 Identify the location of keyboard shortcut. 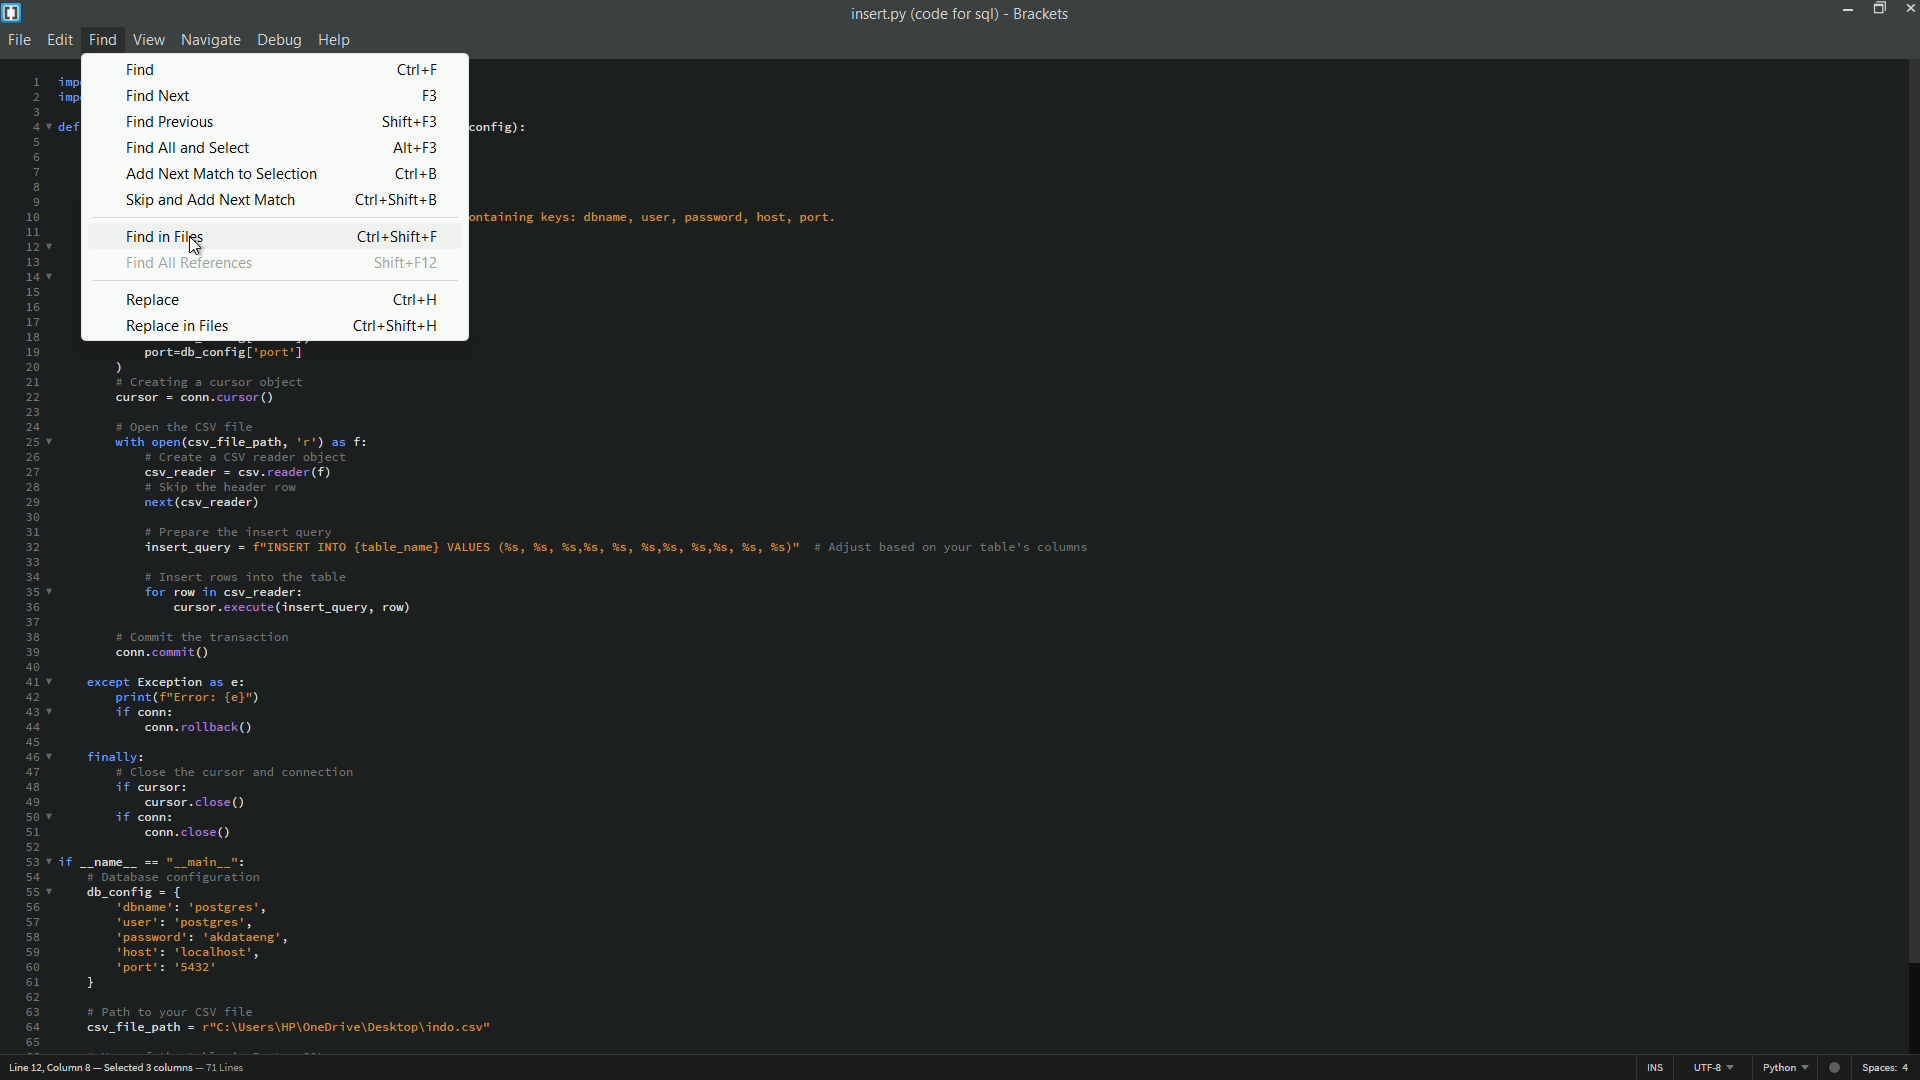
(416, 300).